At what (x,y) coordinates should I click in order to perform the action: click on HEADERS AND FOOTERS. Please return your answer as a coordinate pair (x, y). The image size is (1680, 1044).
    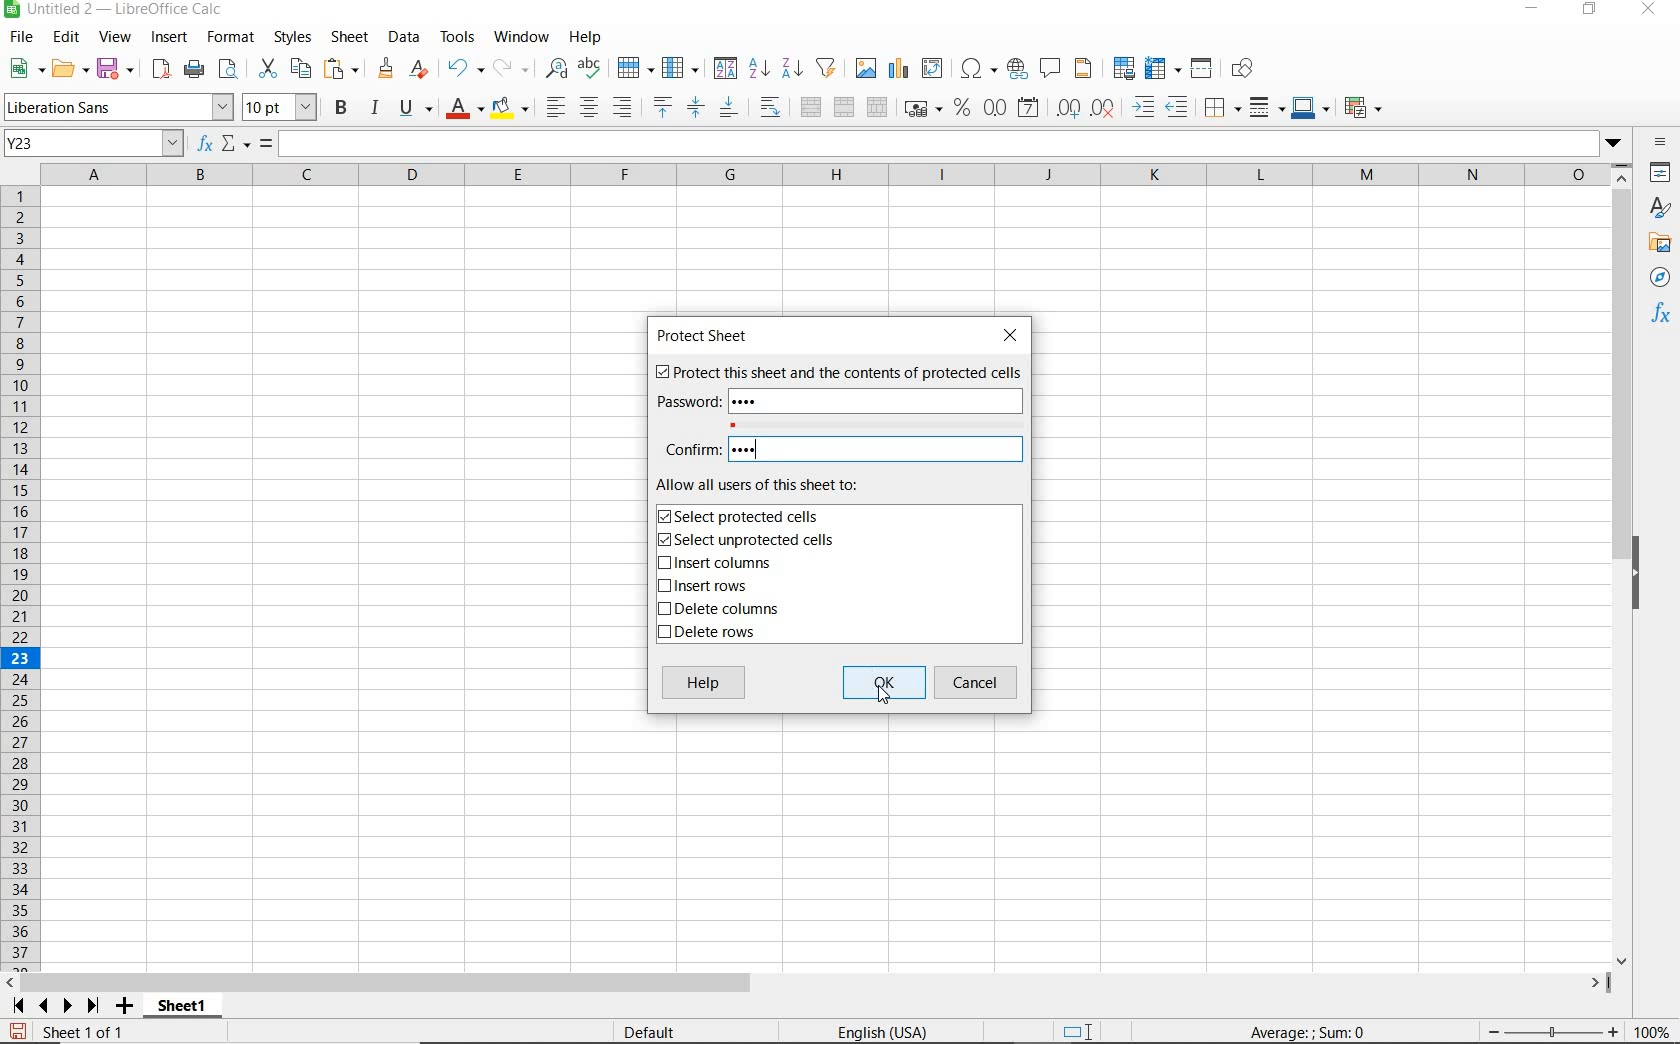
    Looking at the image, I should click on (1084, 70).